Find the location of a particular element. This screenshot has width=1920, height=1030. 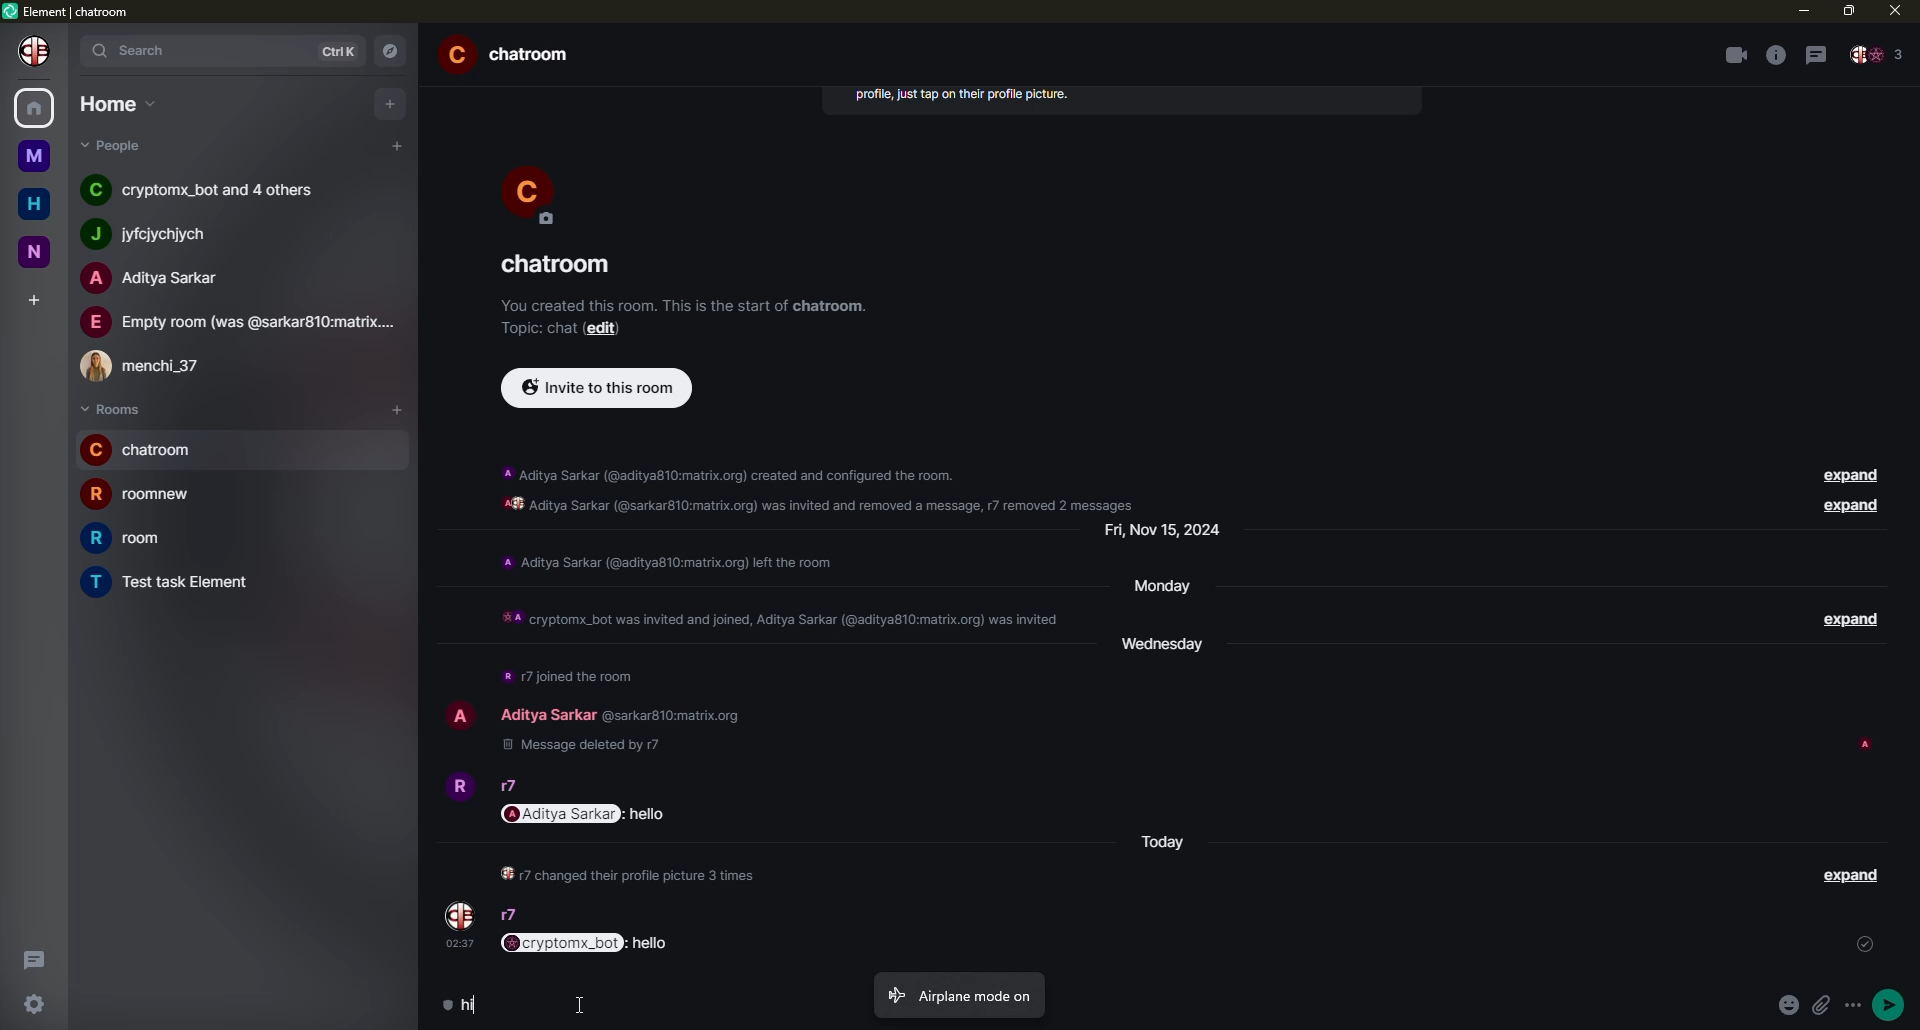

threads is located at coordinates (1816, 53).